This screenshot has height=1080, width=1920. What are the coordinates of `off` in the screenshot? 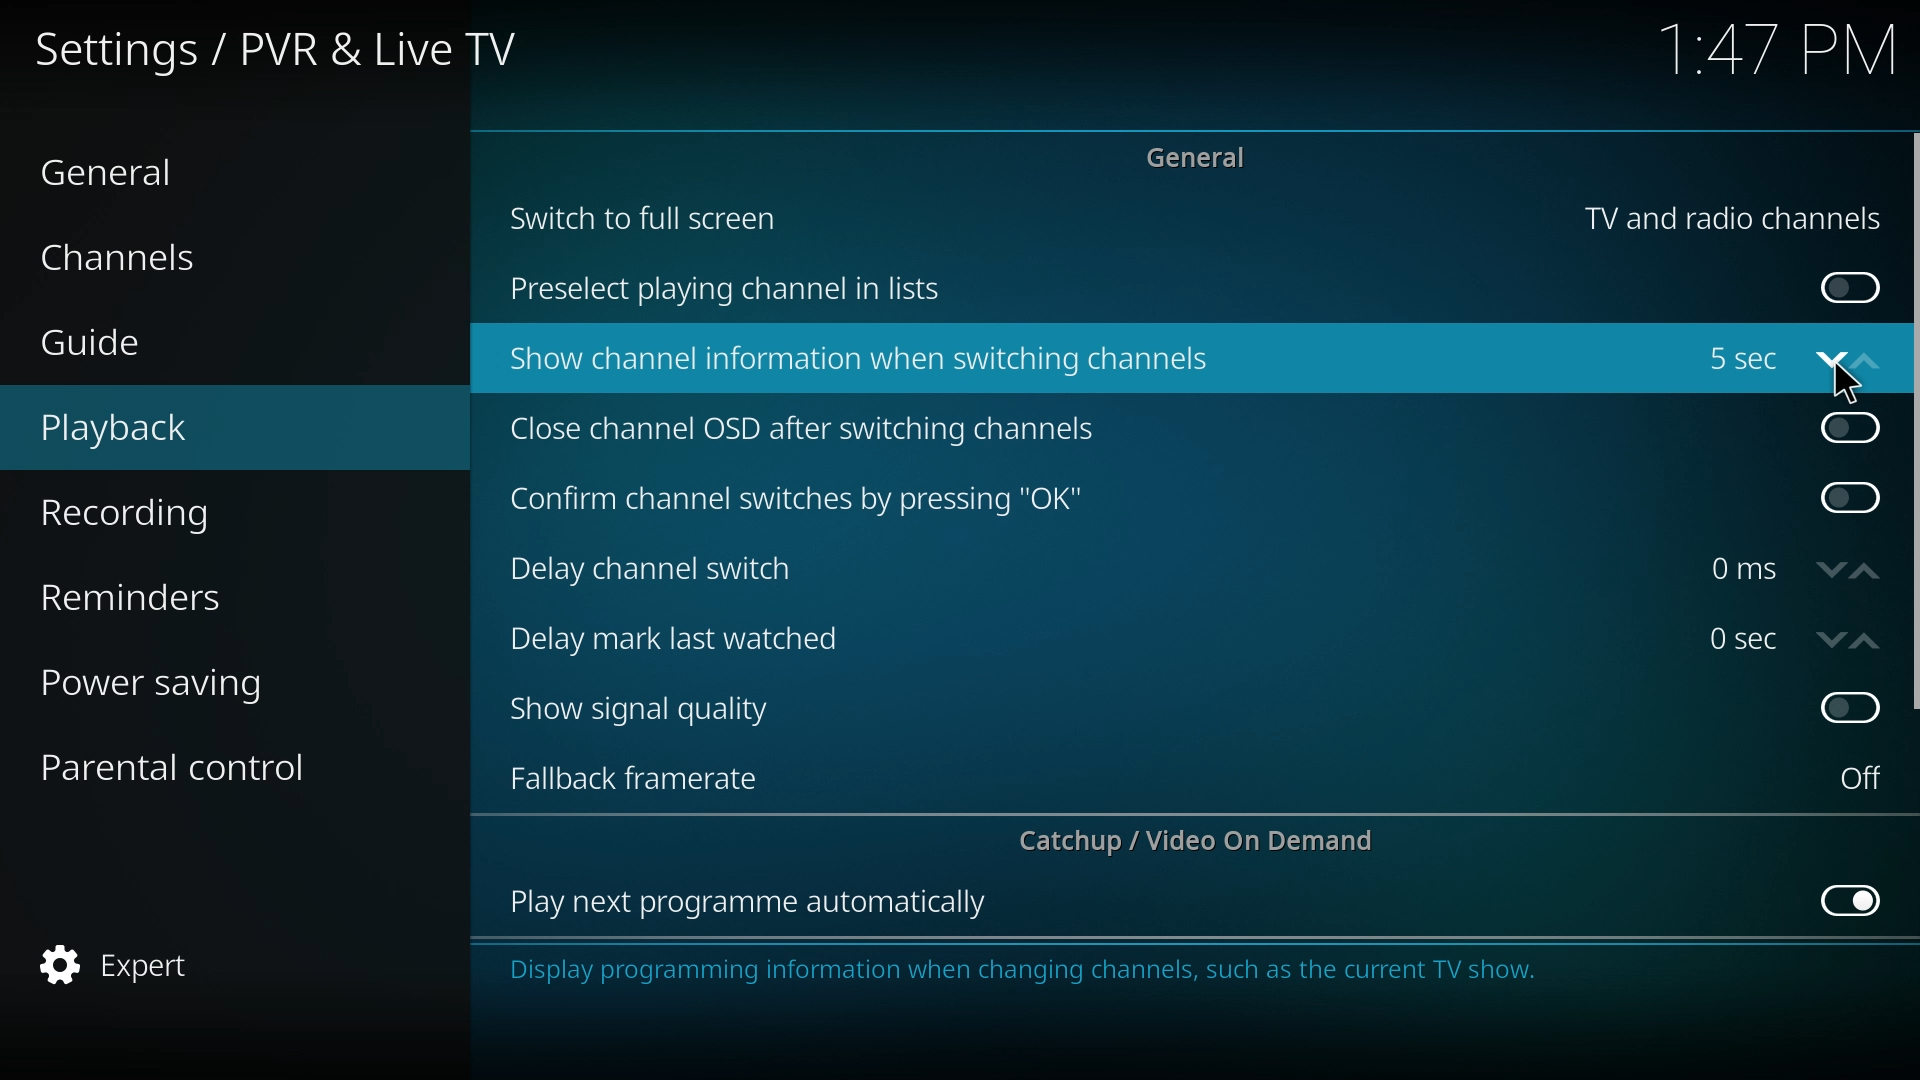 It's located at (1854, 498).